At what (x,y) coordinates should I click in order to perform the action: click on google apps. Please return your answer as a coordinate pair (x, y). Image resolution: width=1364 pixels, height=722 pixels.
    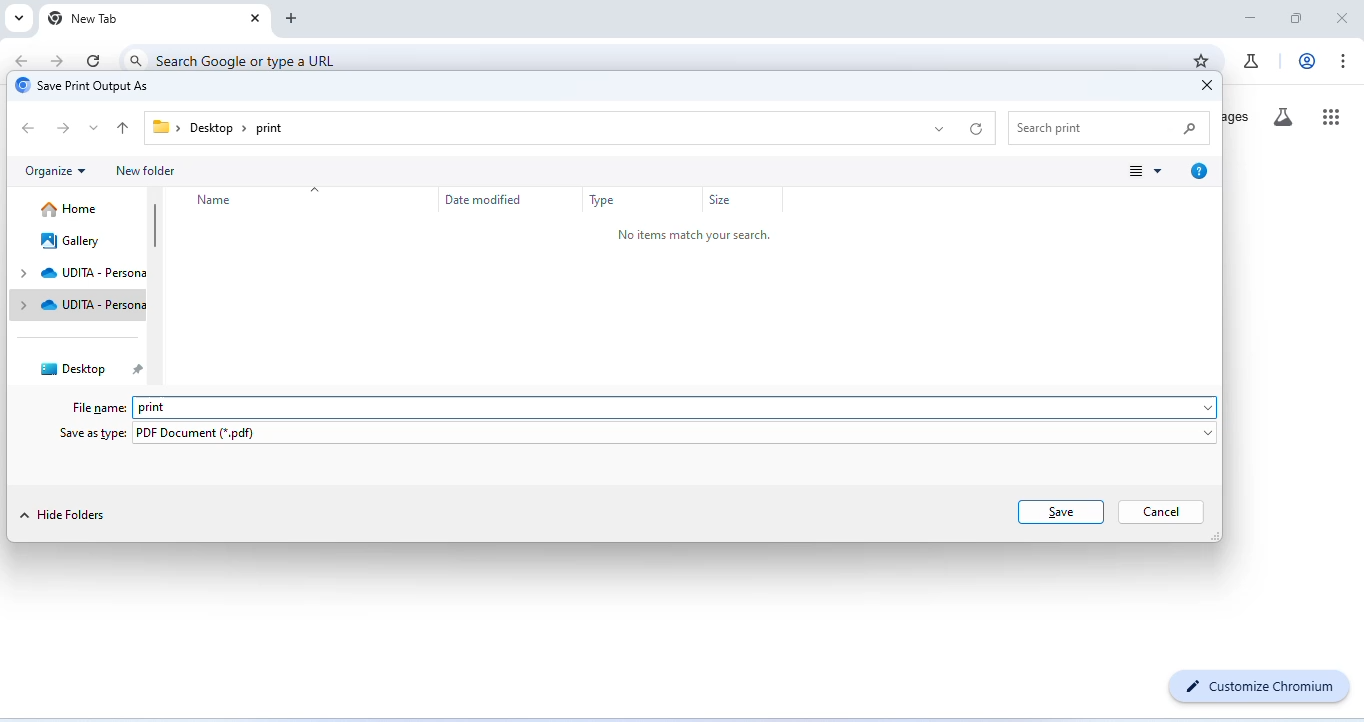
    Looking at the image, I should click on (1332, 115).